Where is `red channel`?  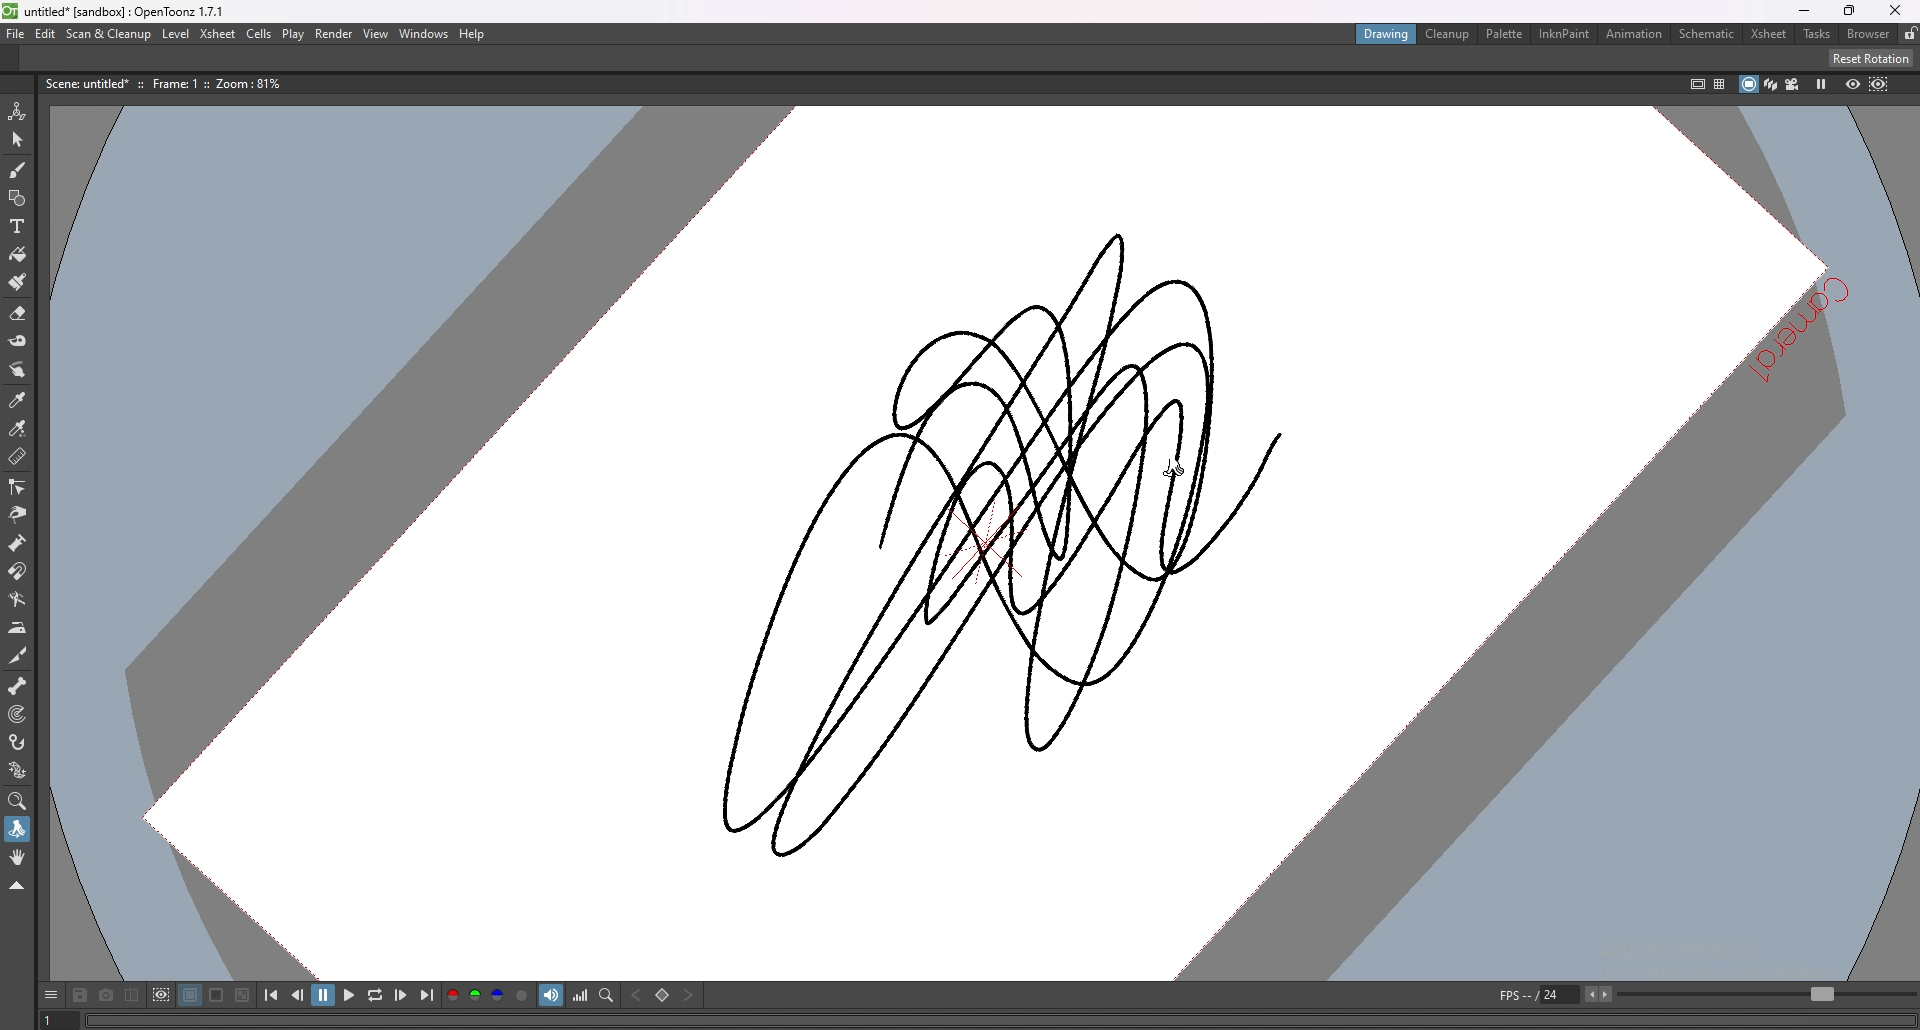 red channel is located at coordinates (452, 996).